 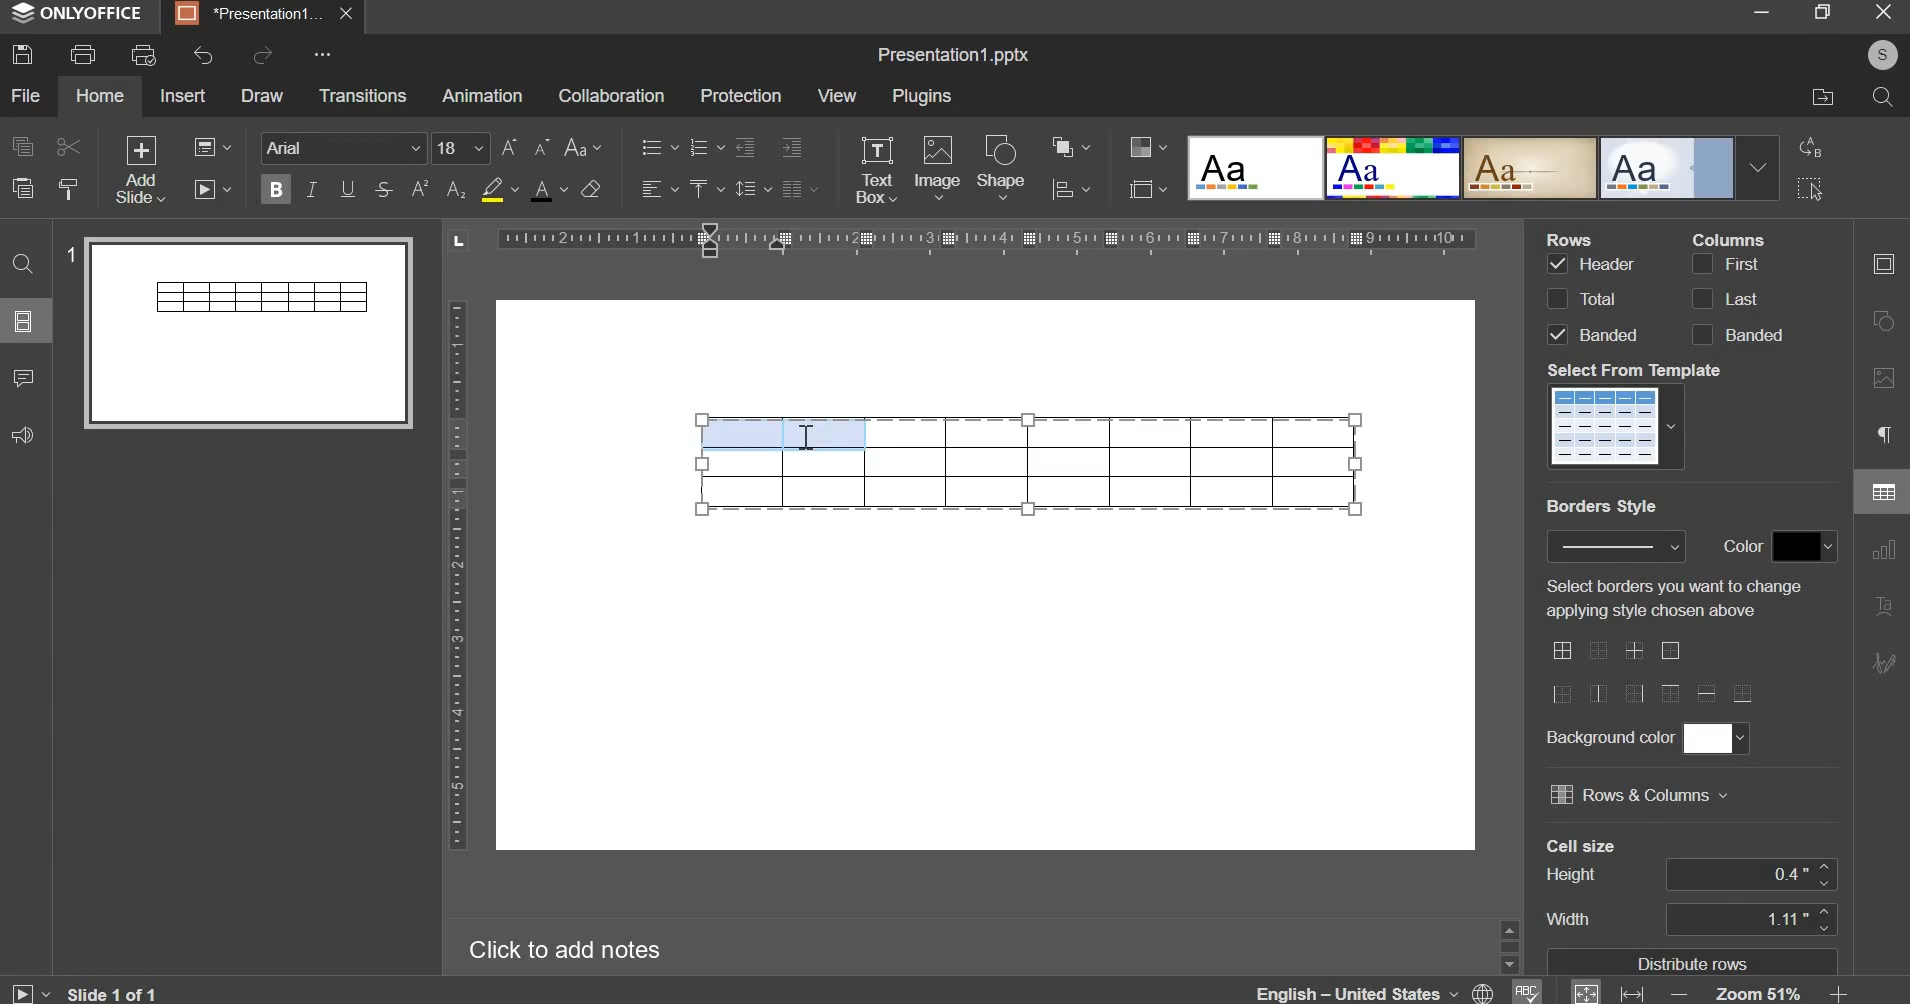 I want to click on font, so click(x=345, y=147).